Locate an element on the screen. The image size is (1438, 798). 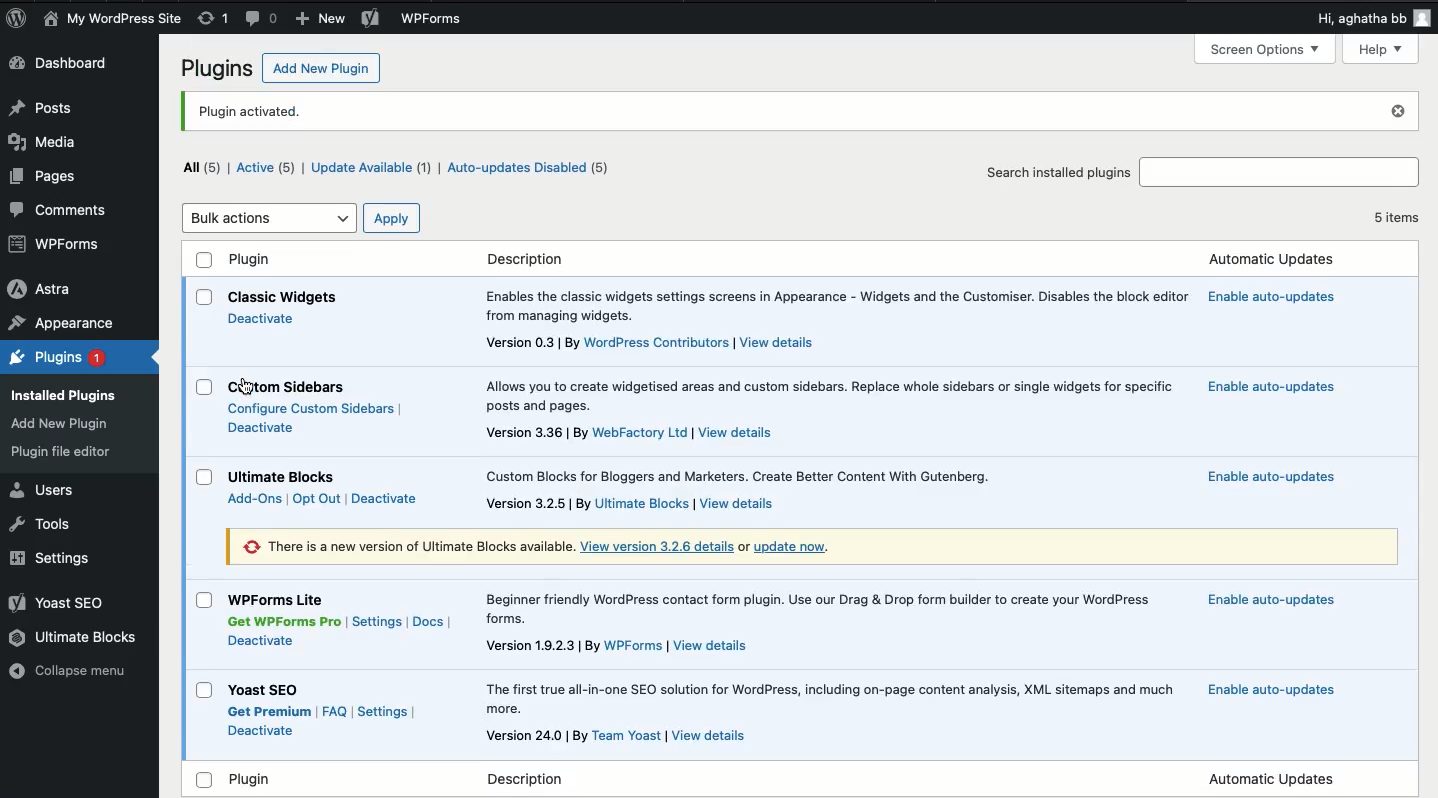
Custom sidebars is located at coordinates (295, 388).